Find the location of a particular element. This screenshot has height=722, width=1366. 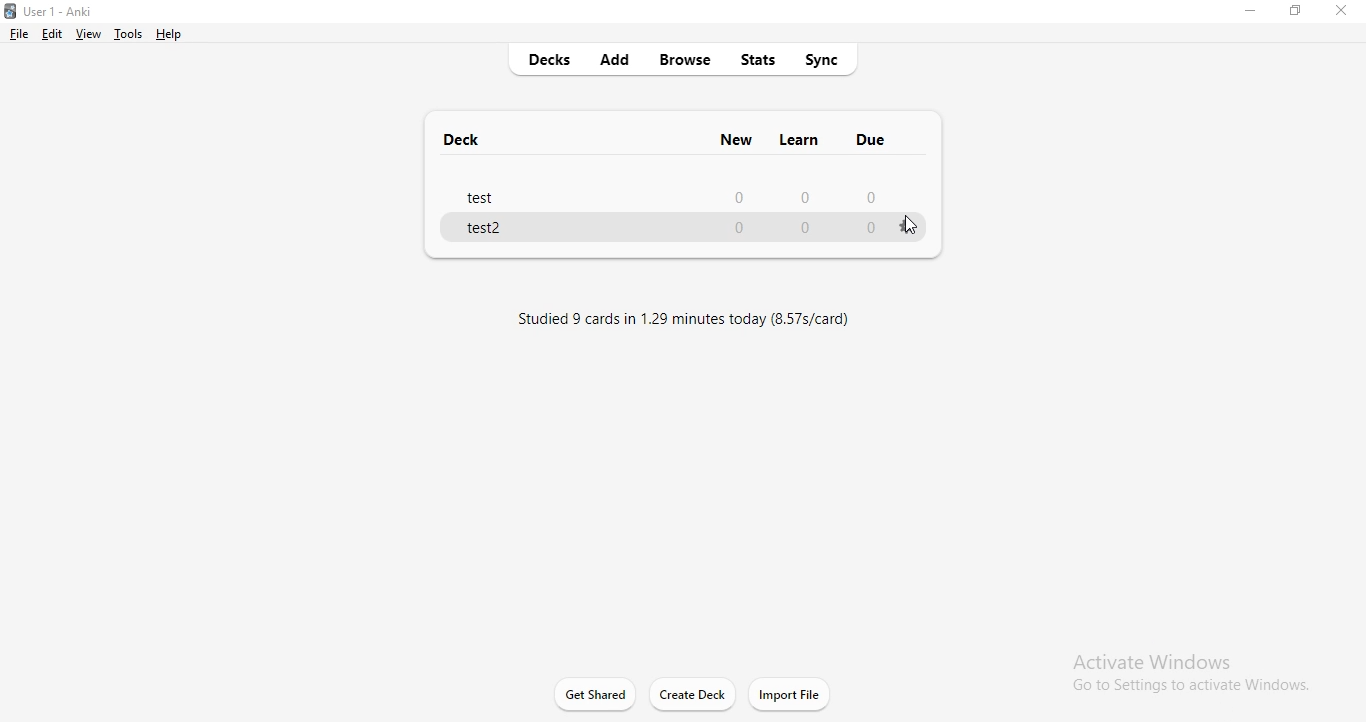

Cursor is located at coordinates (912, 228).